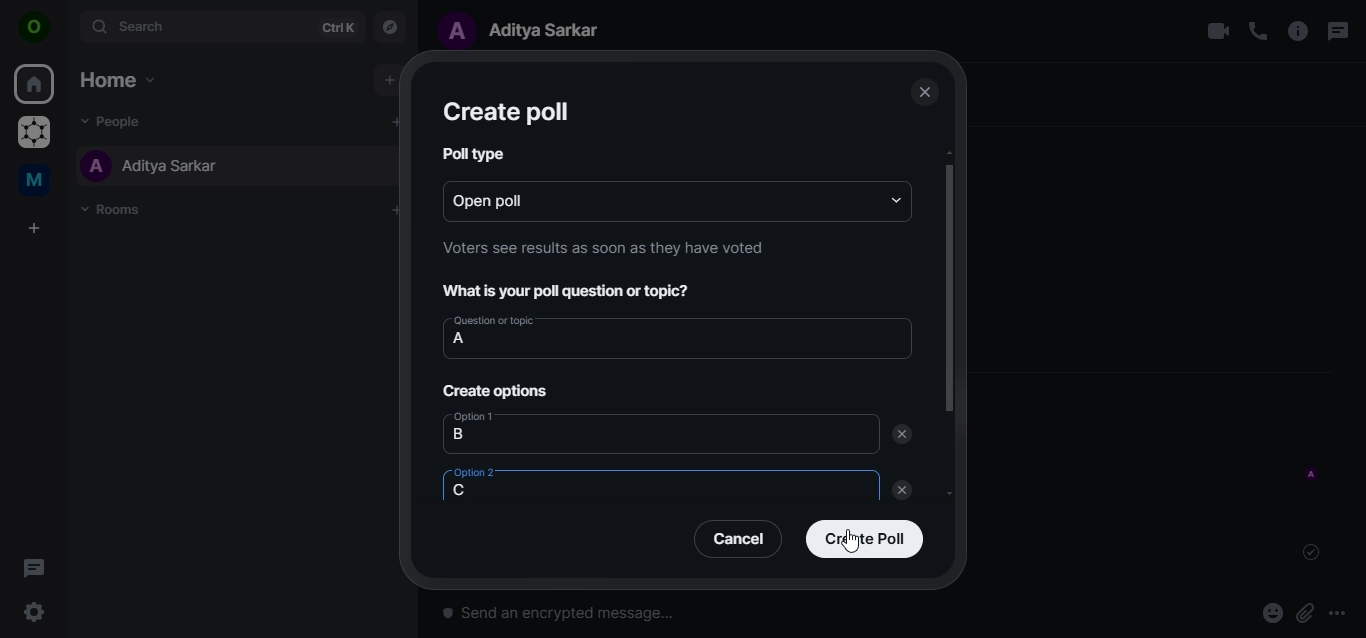 Image resolution: width=1366 pixels, height=638 pixels. Describe the element at coordinates (1273, 615) in the screenshot. I see `react` at that location.